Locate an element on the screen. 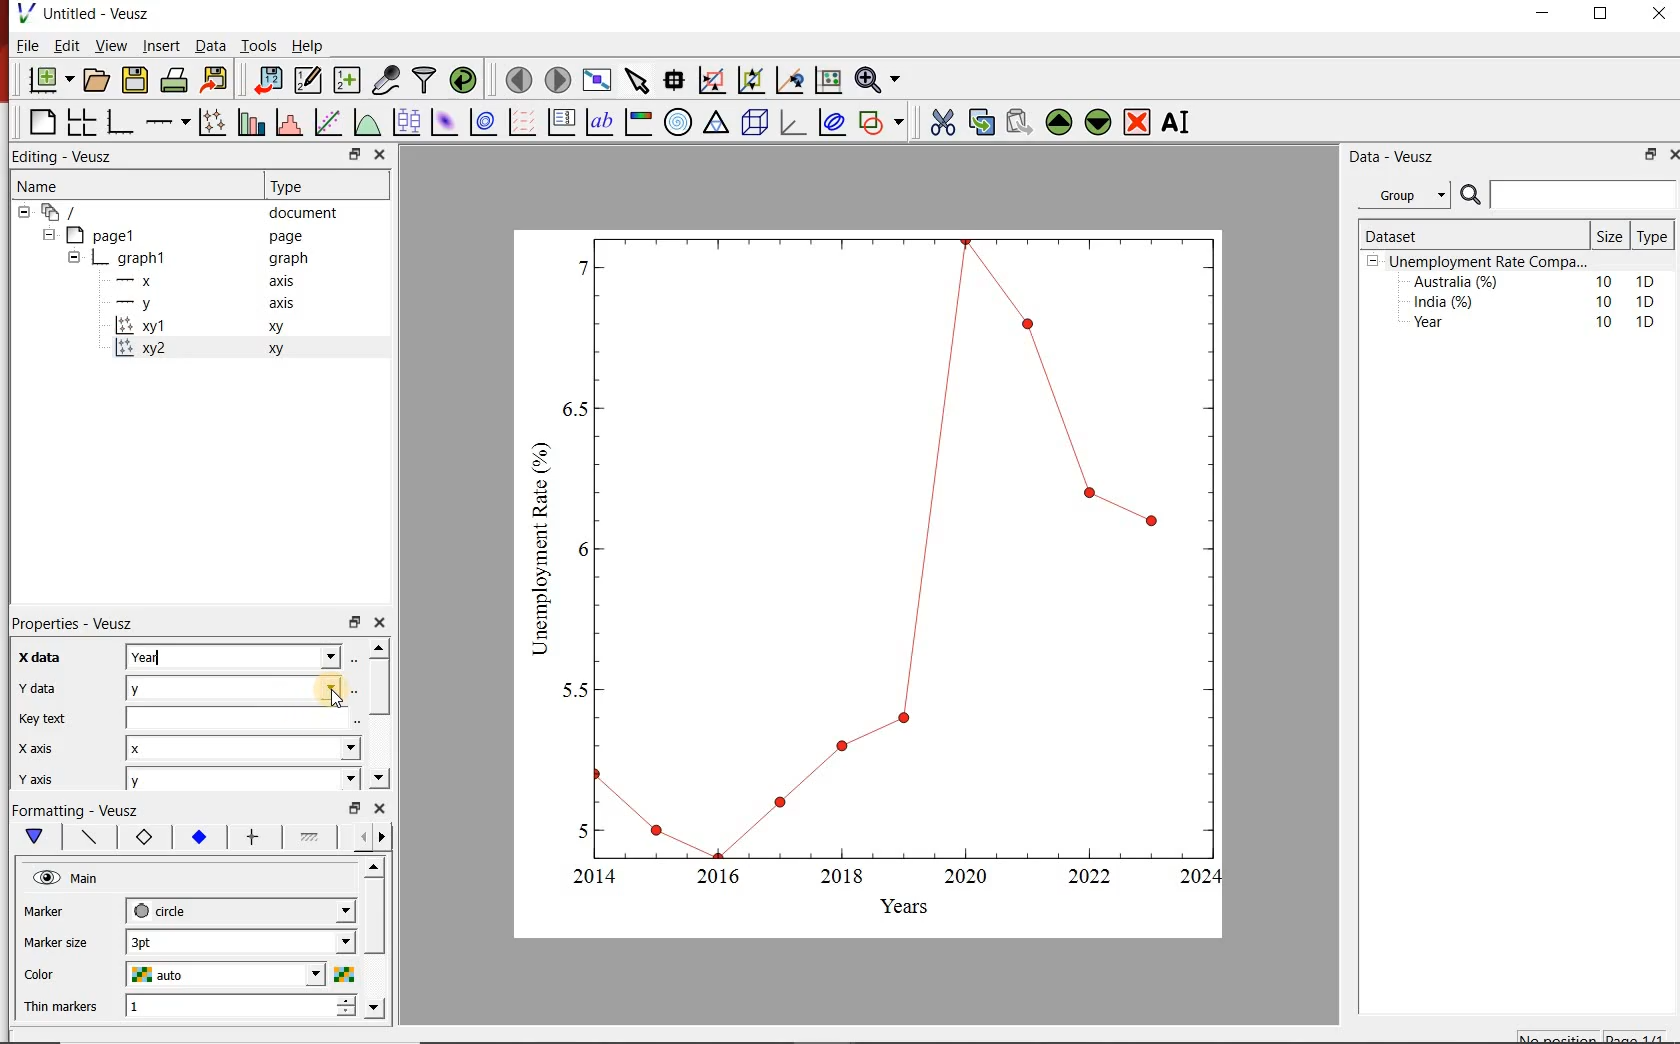 The height and width of the screenshot is (1044, 1680). line 1 is located at coordinates (310, 835).